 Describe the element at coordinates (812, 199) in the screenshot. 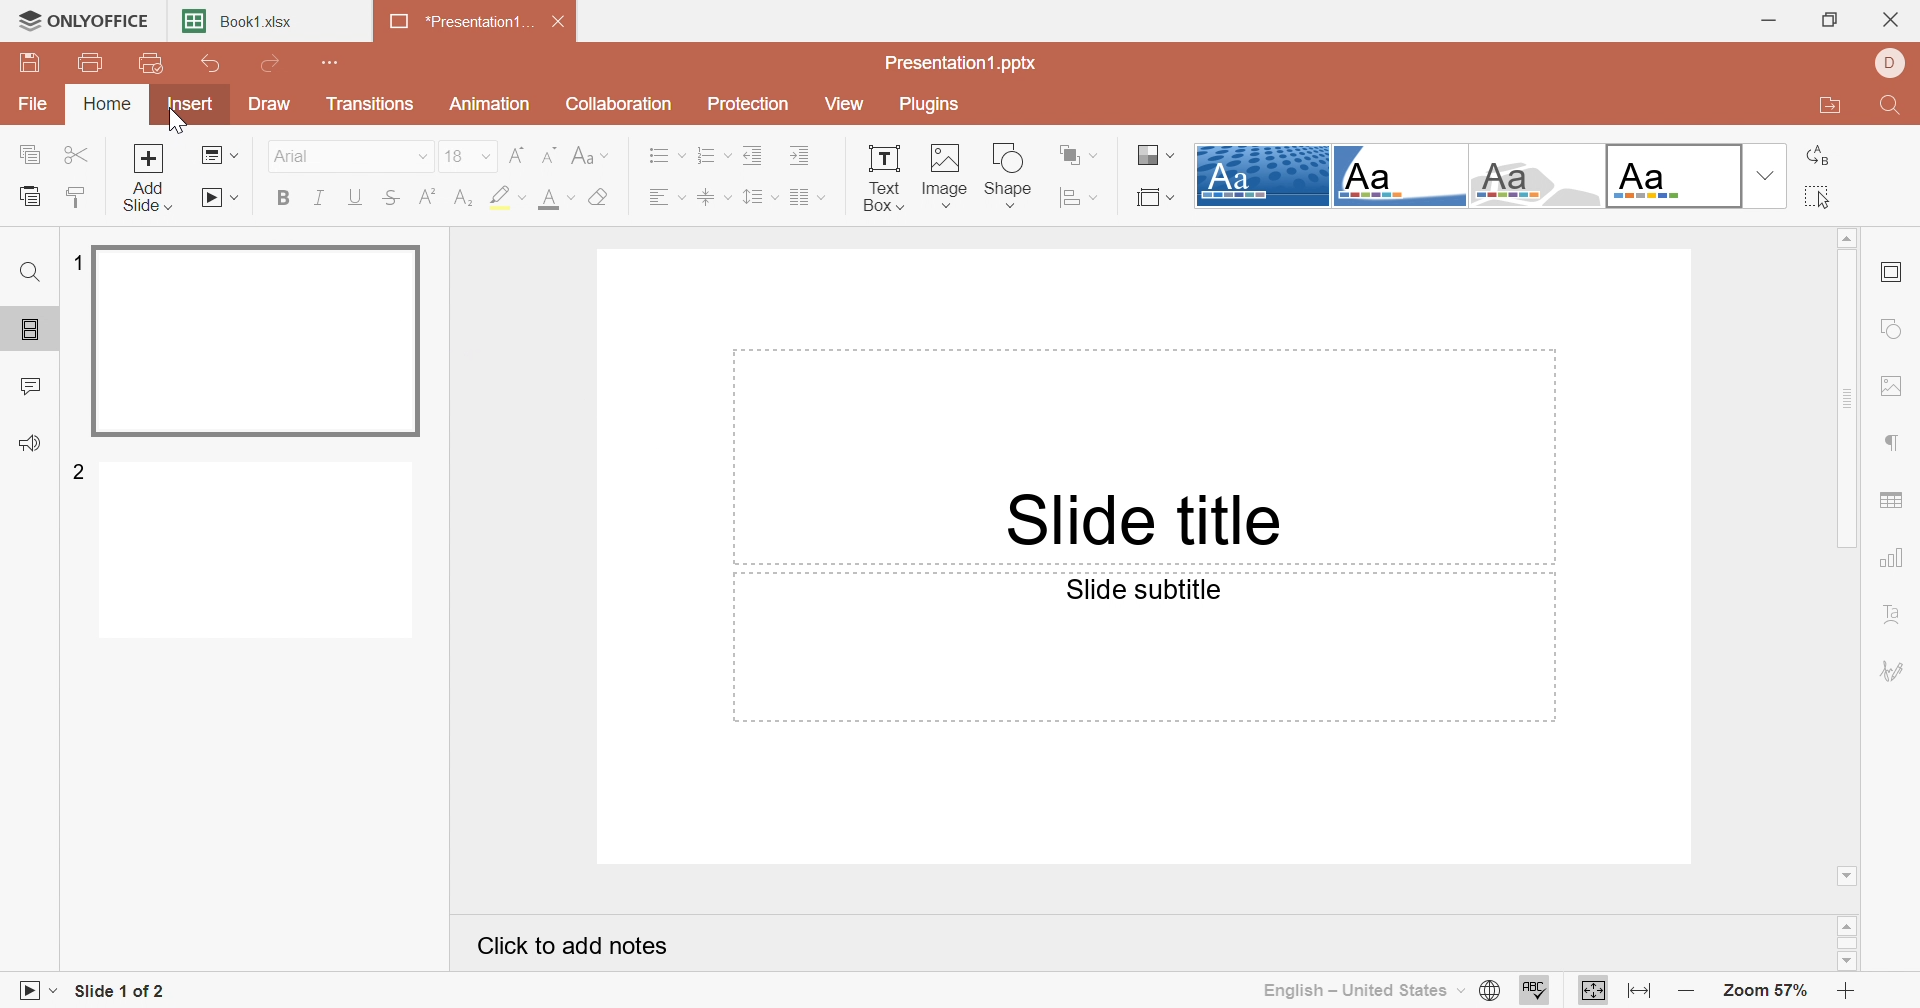

I see `Add columns` at that location.